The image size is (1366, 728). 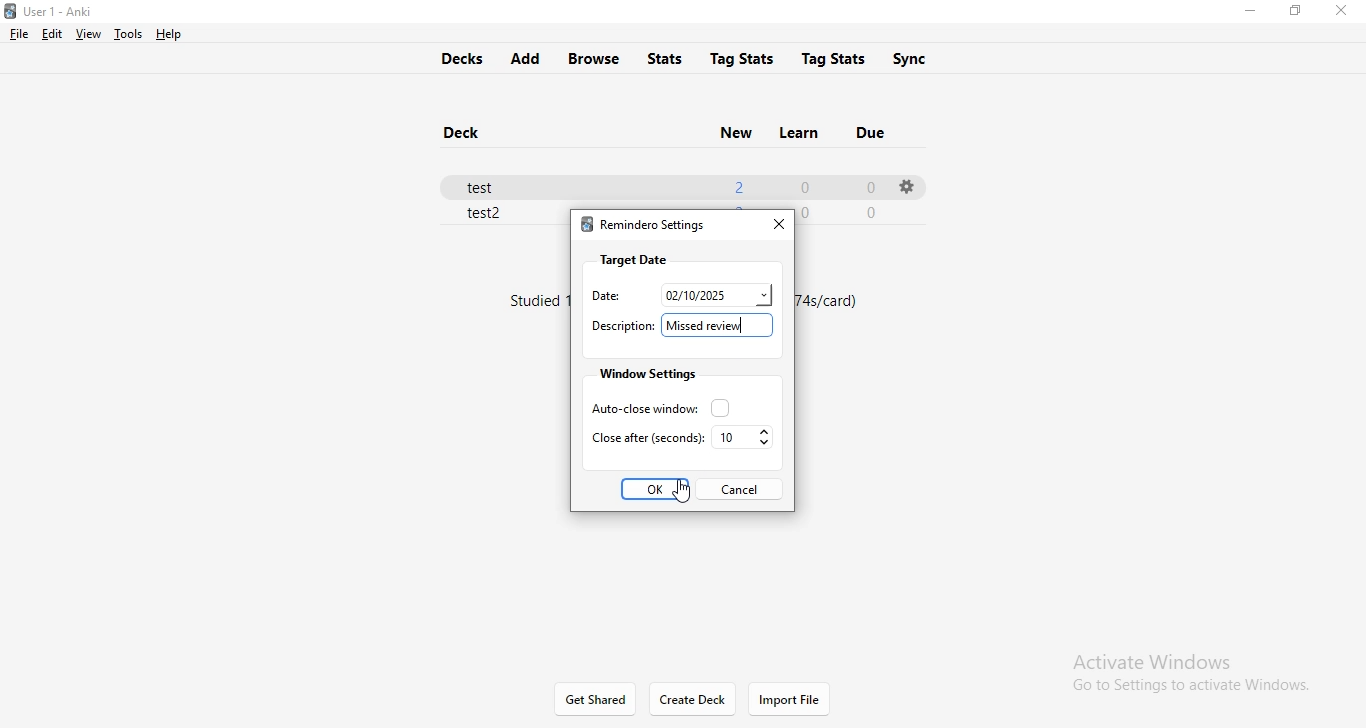 I want to click on get shared, so click(x=597, y=700).